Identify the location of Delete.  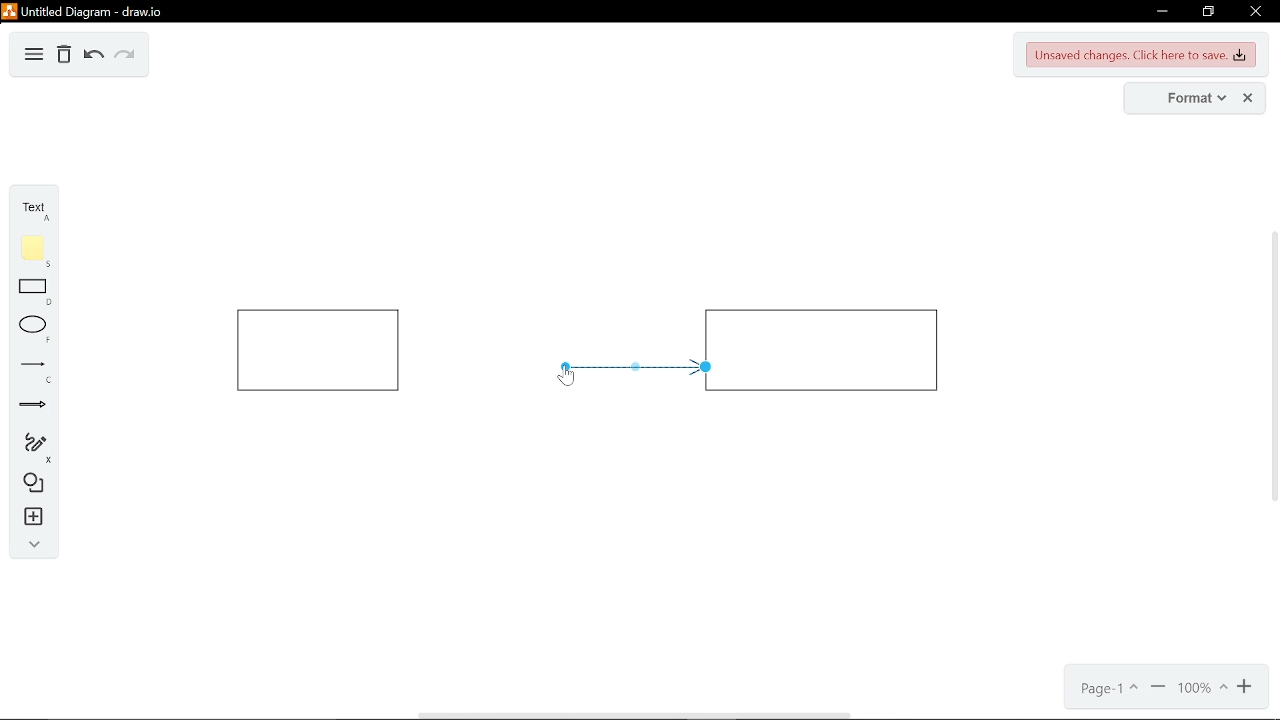
(65, 55).